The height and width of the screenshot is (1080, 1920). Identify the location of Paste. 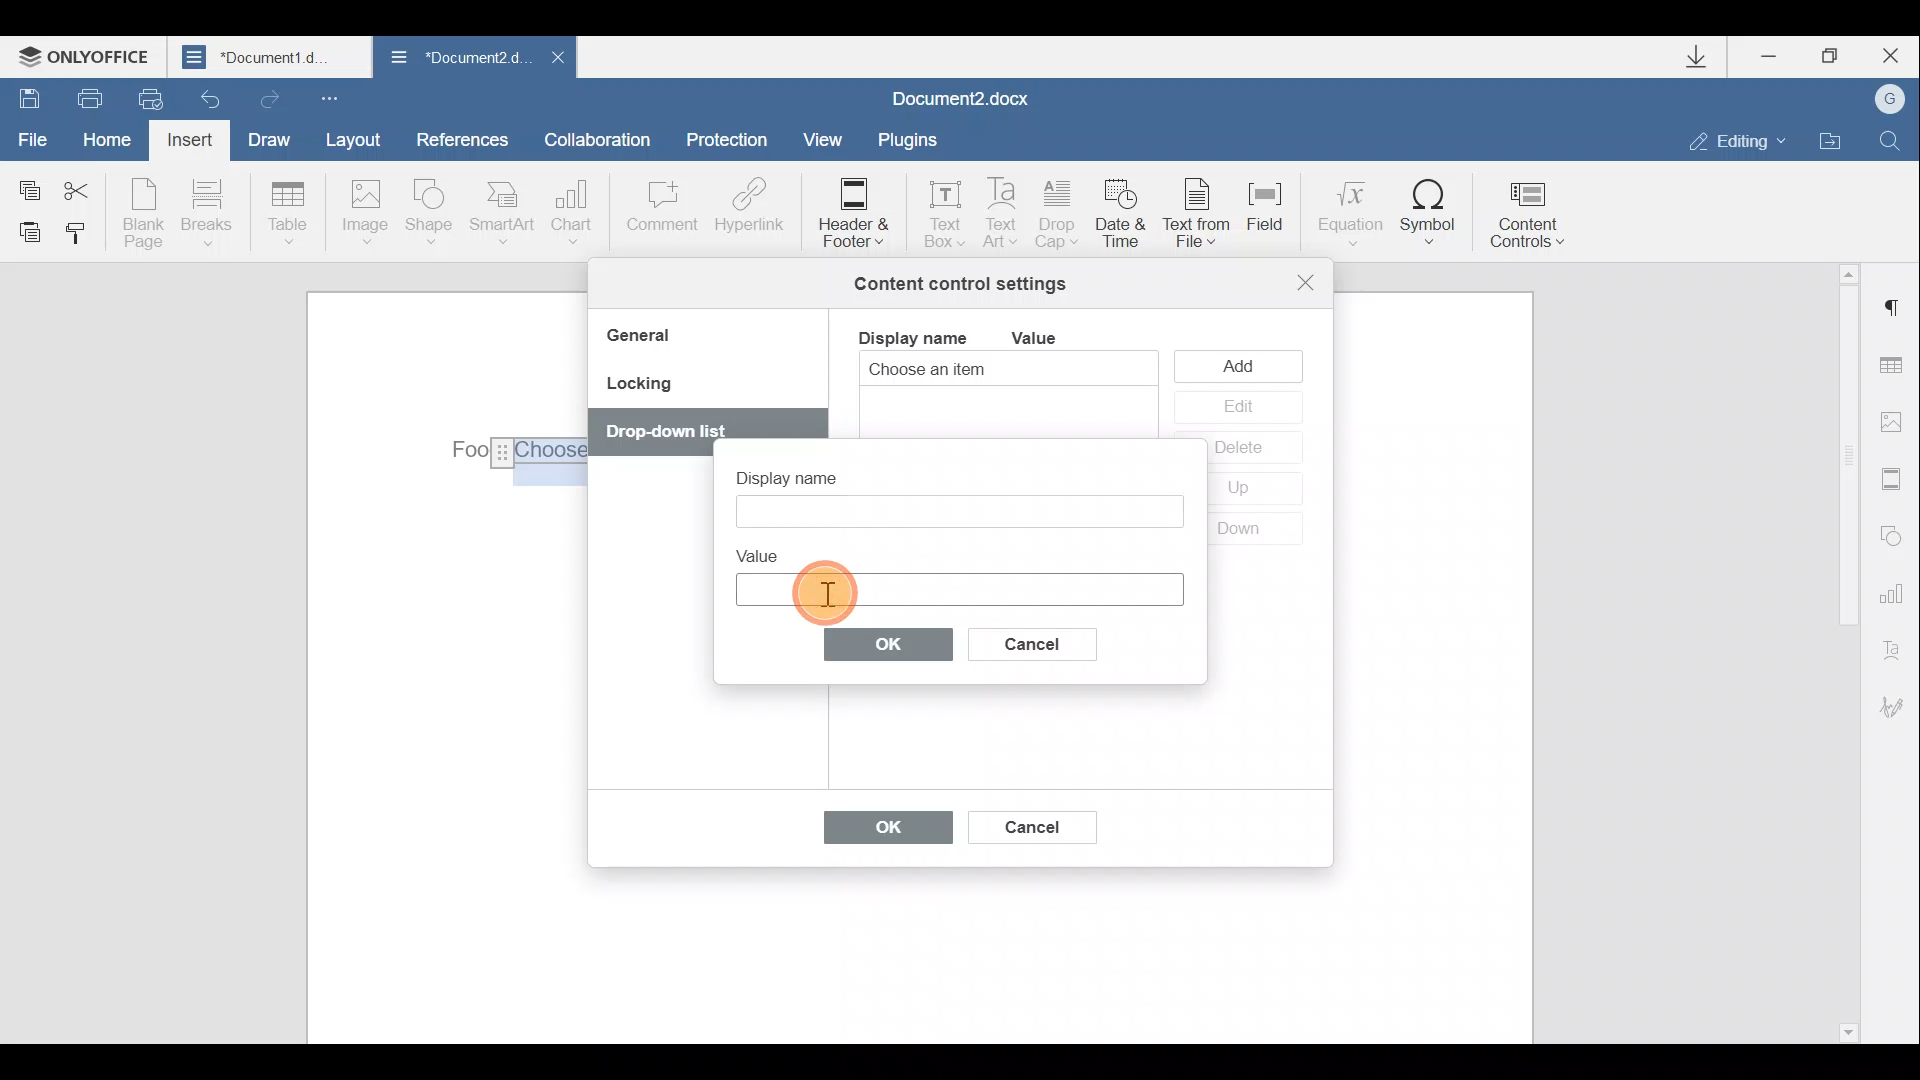
(22, 231).